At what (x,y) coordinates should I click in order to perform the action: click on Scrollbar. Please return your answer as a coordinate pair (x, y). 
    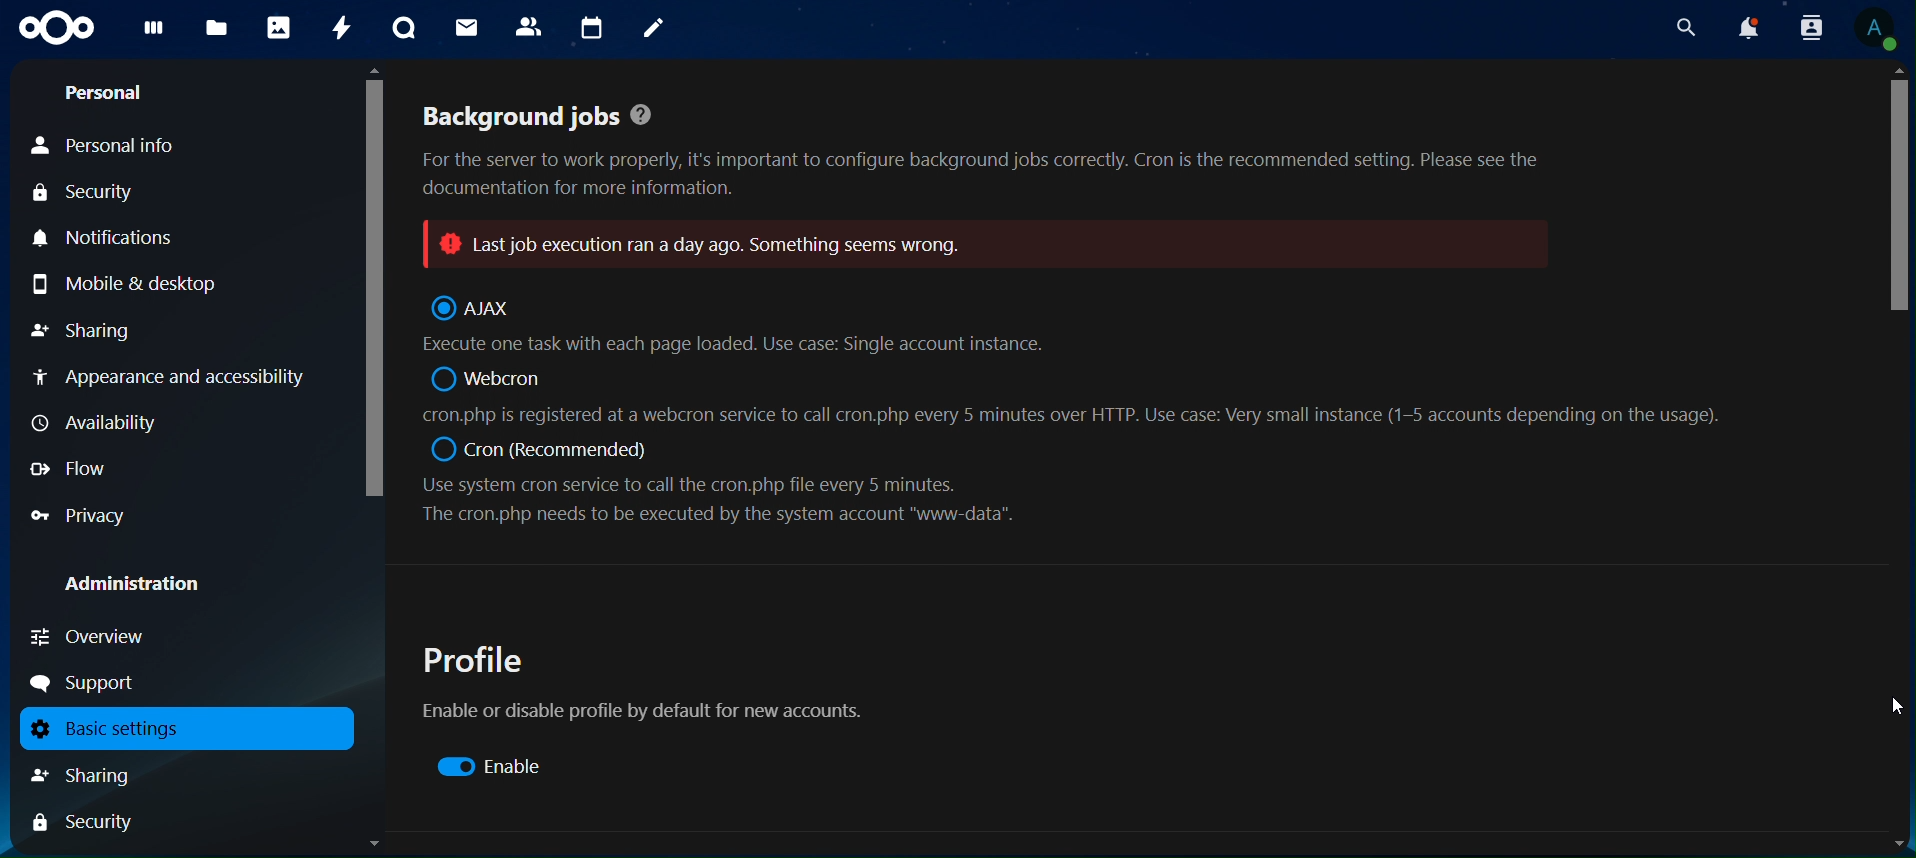
    Looking at the image, I should click on (372, 457).